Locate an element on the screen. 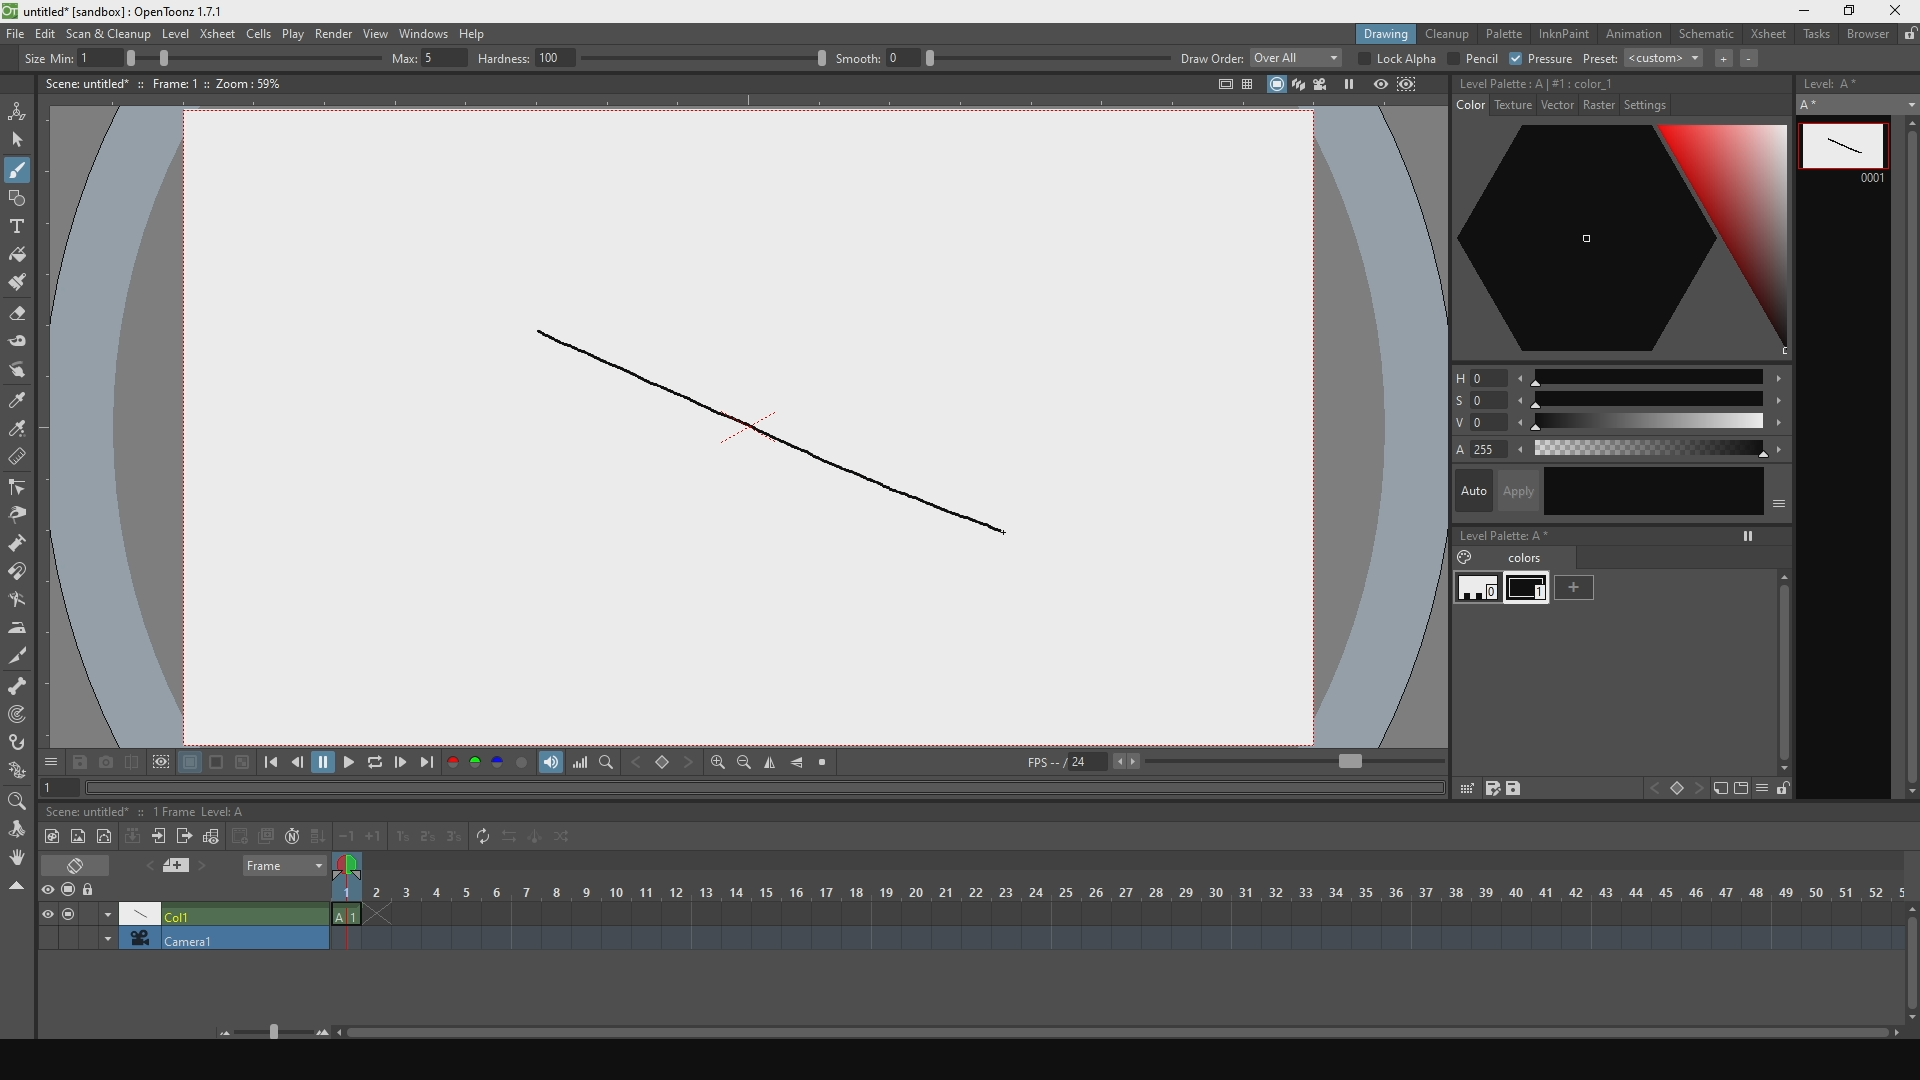 The image size is (1920, 1080). saturation is located at coordinates (1616, 401).